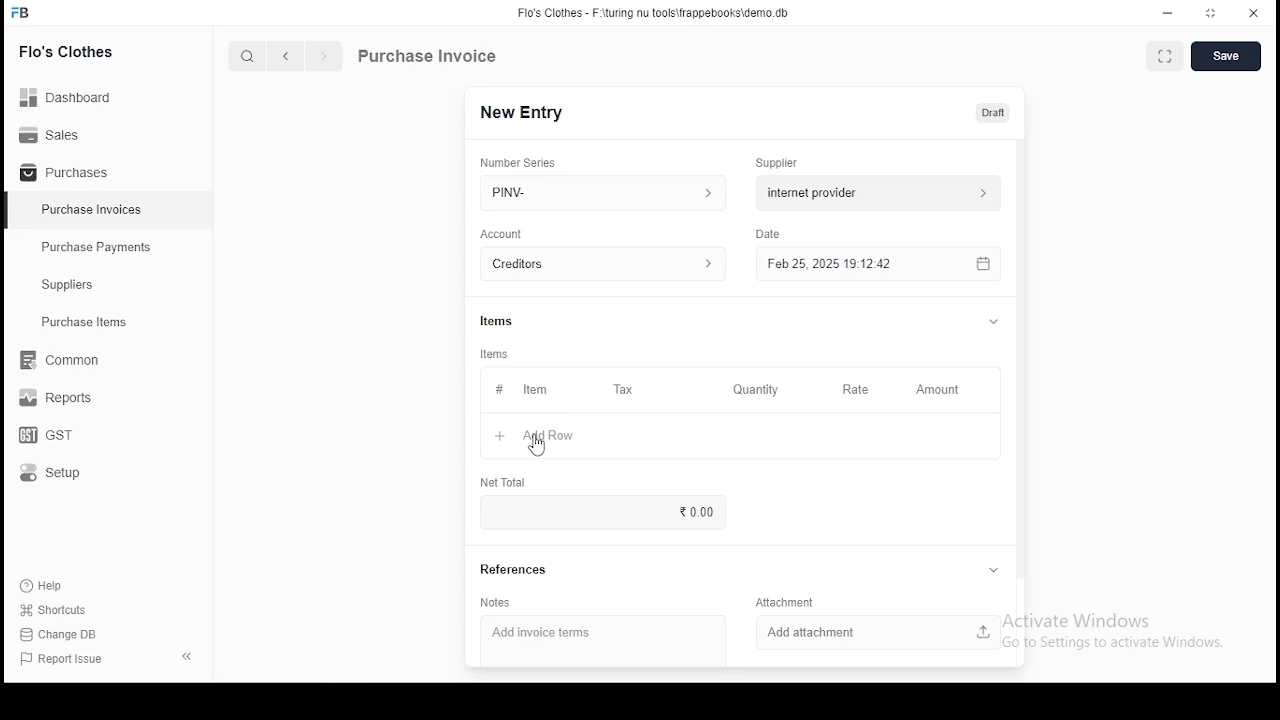 Image resolution: width=1280 pixels, height=720 pixels. I want to click on next, so click(324, 58).